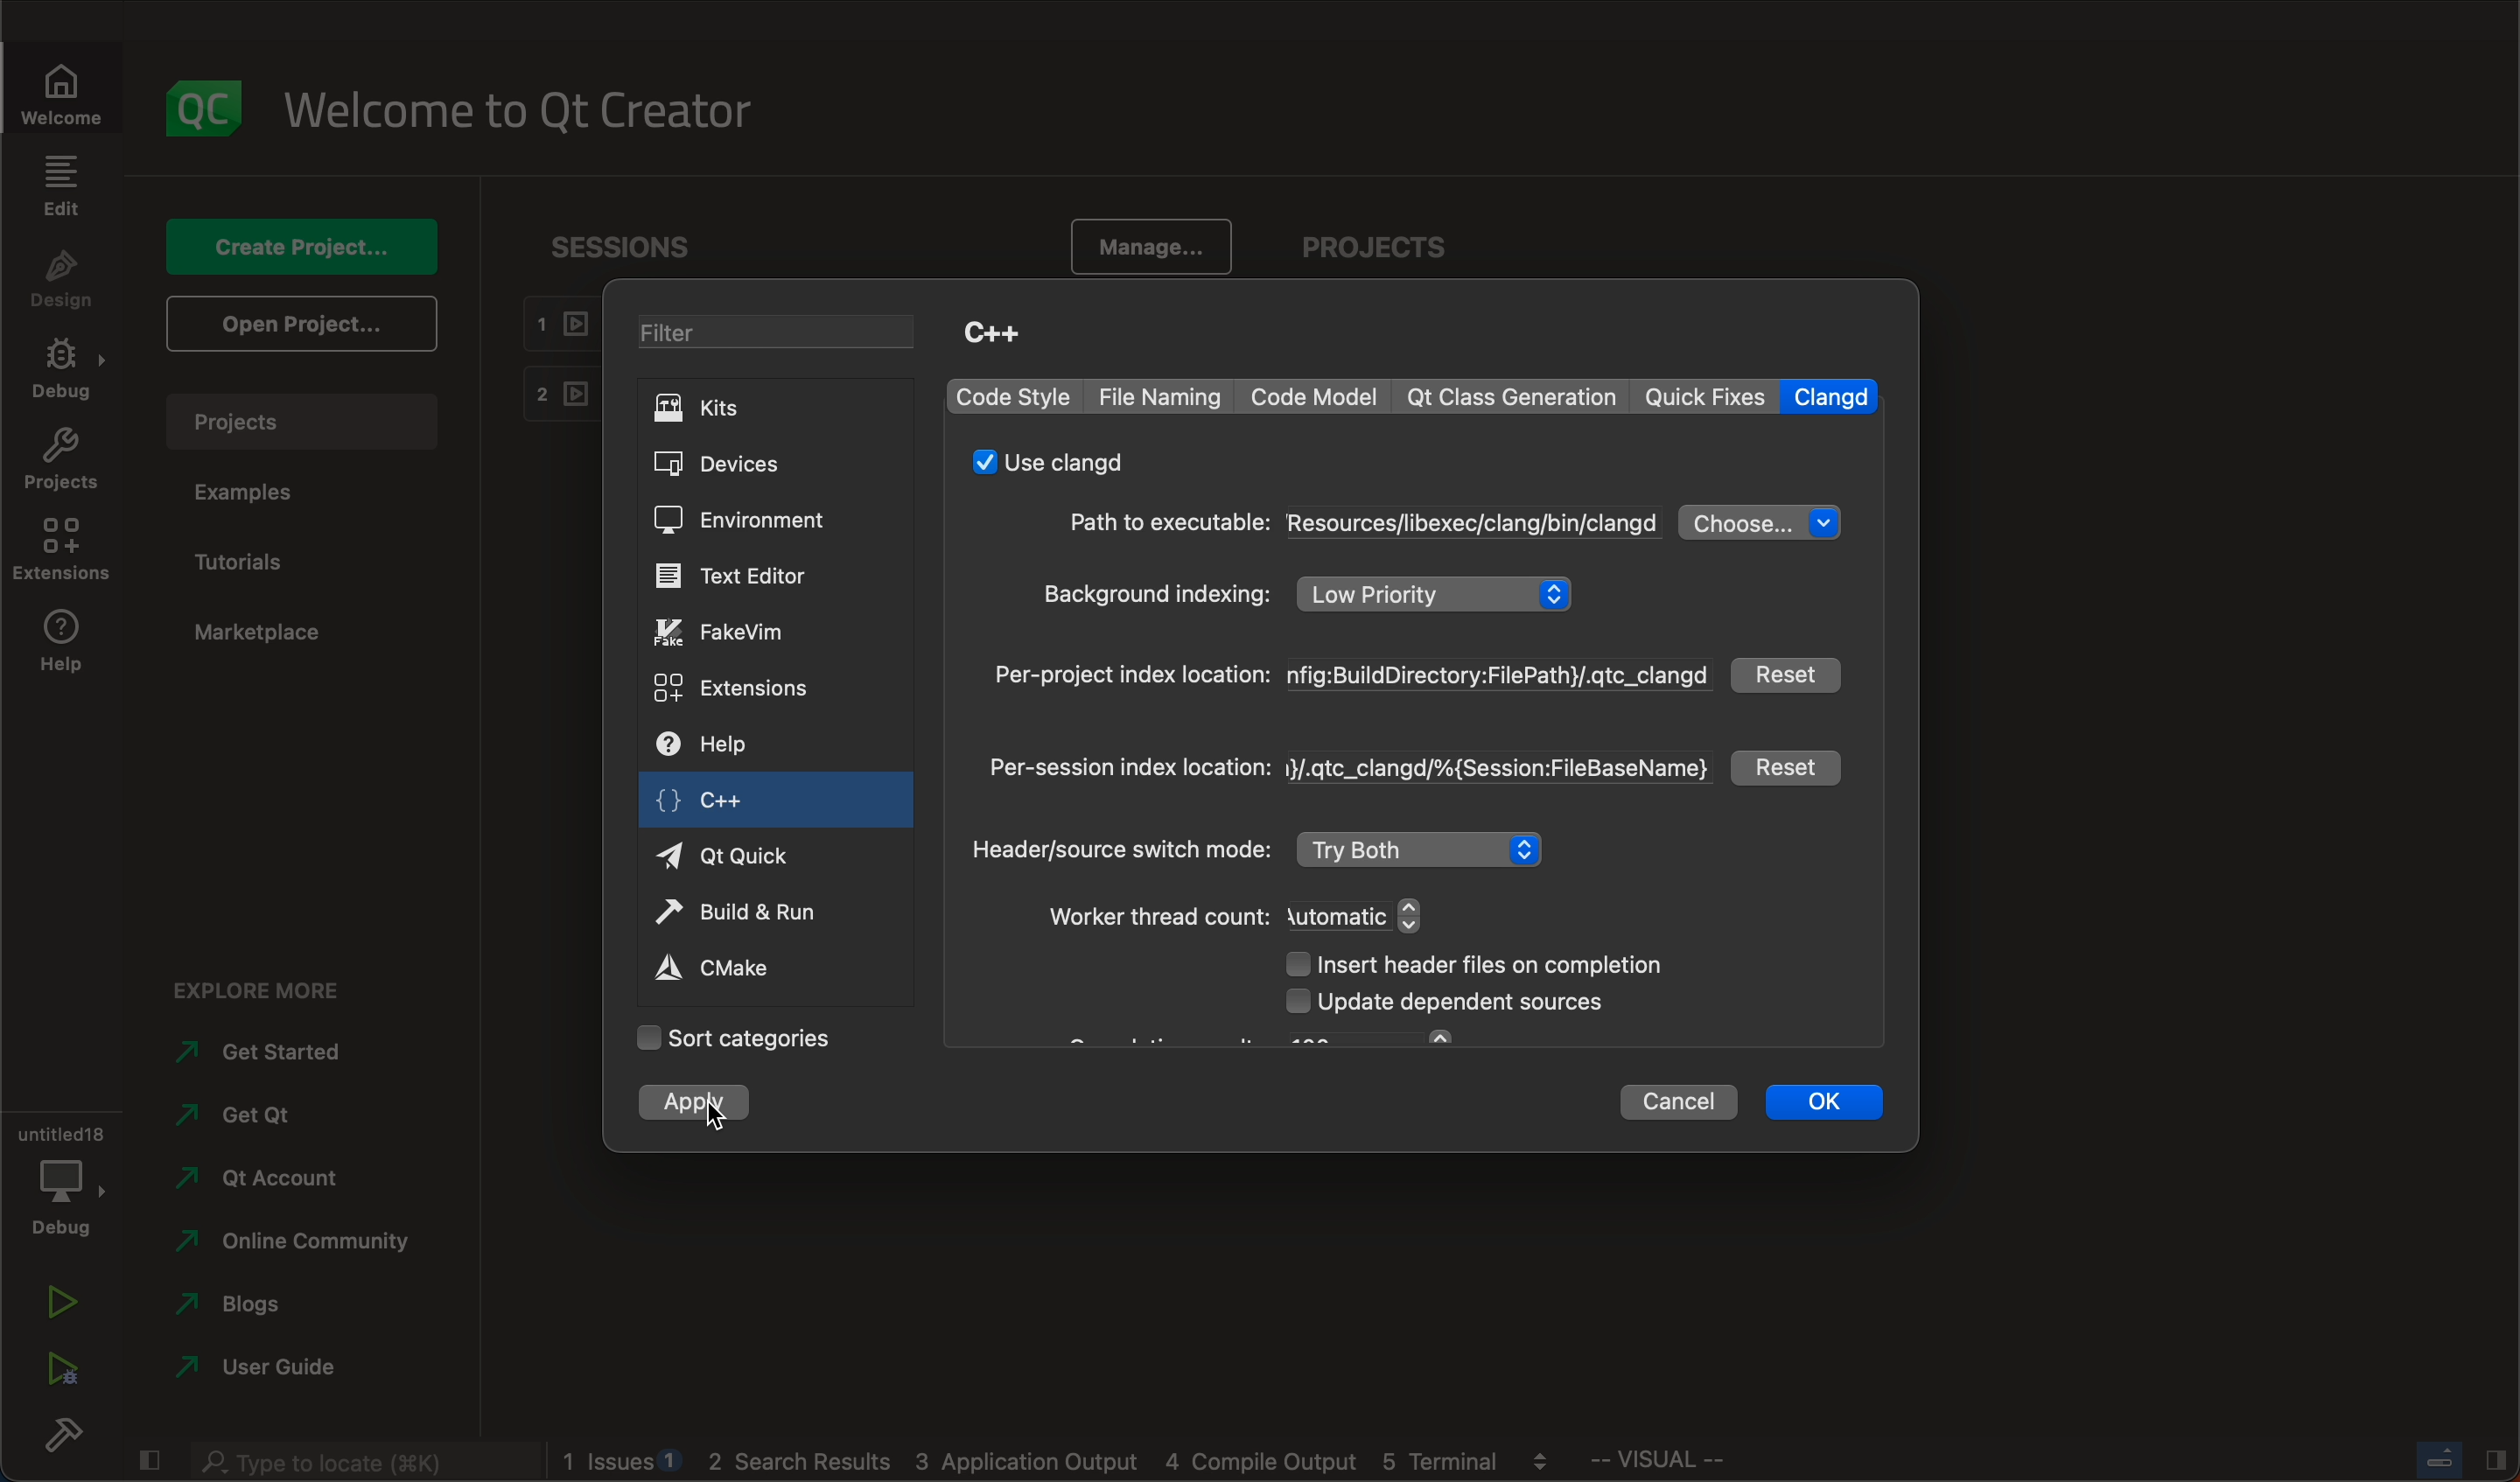 This screenshot has width=2520, height=1482. I want to click on file naming, so click(1160, 397).